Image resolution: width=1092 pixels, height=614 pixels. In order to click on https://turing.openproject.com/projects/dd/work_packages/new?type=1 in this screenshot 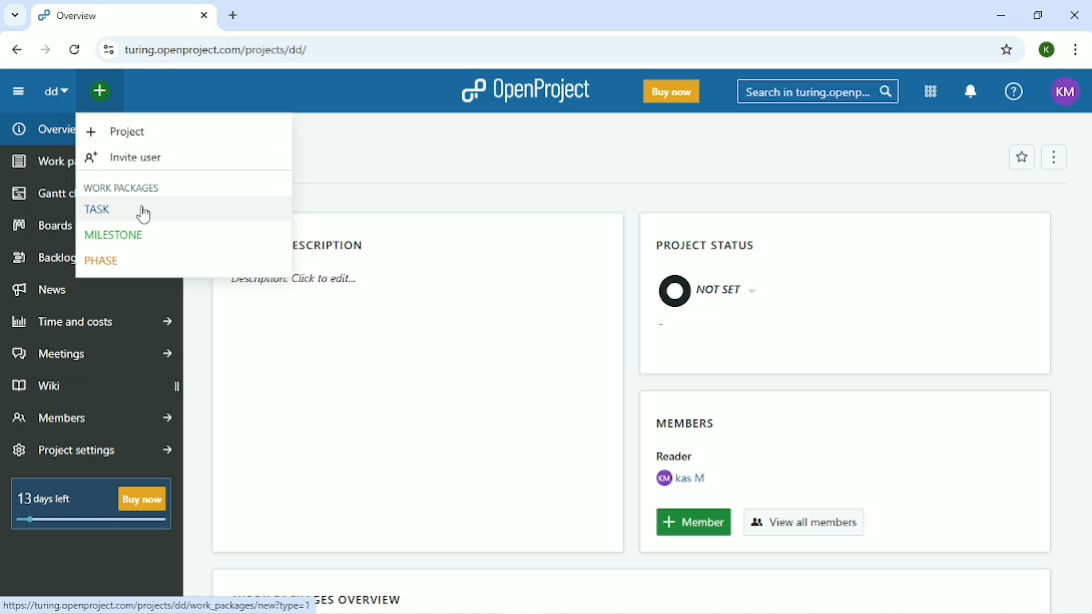, I will do `click(160, 604)`.